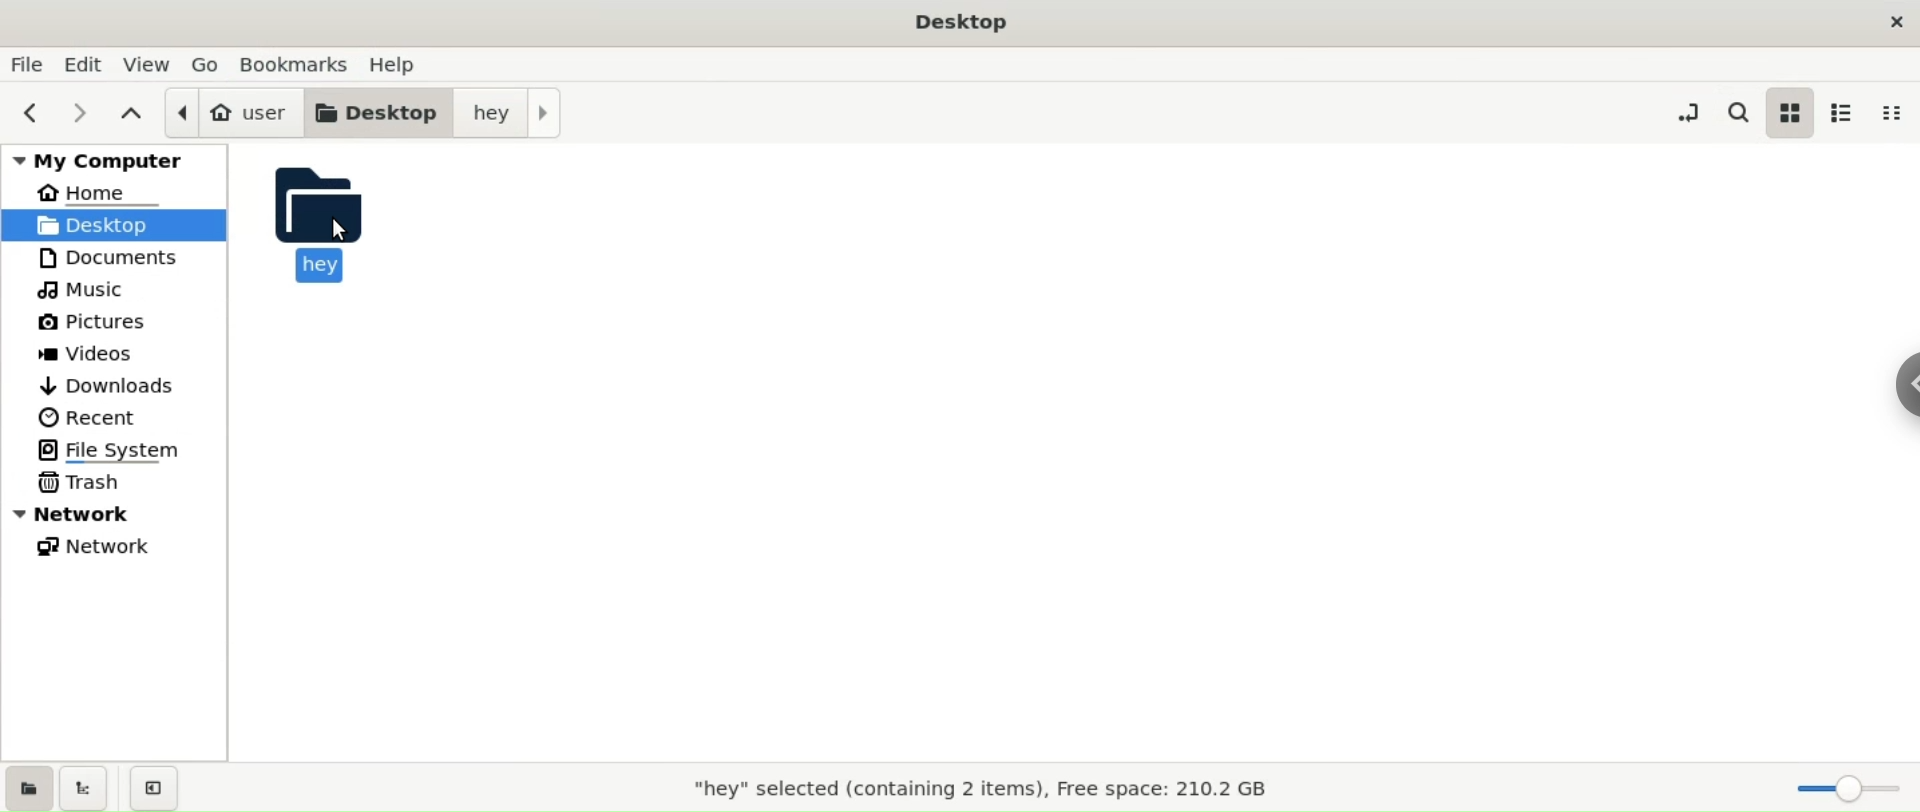  What do you see at coordinates (30, 63) in the screenshot?
I see `file` at bounding box center [30, 63].